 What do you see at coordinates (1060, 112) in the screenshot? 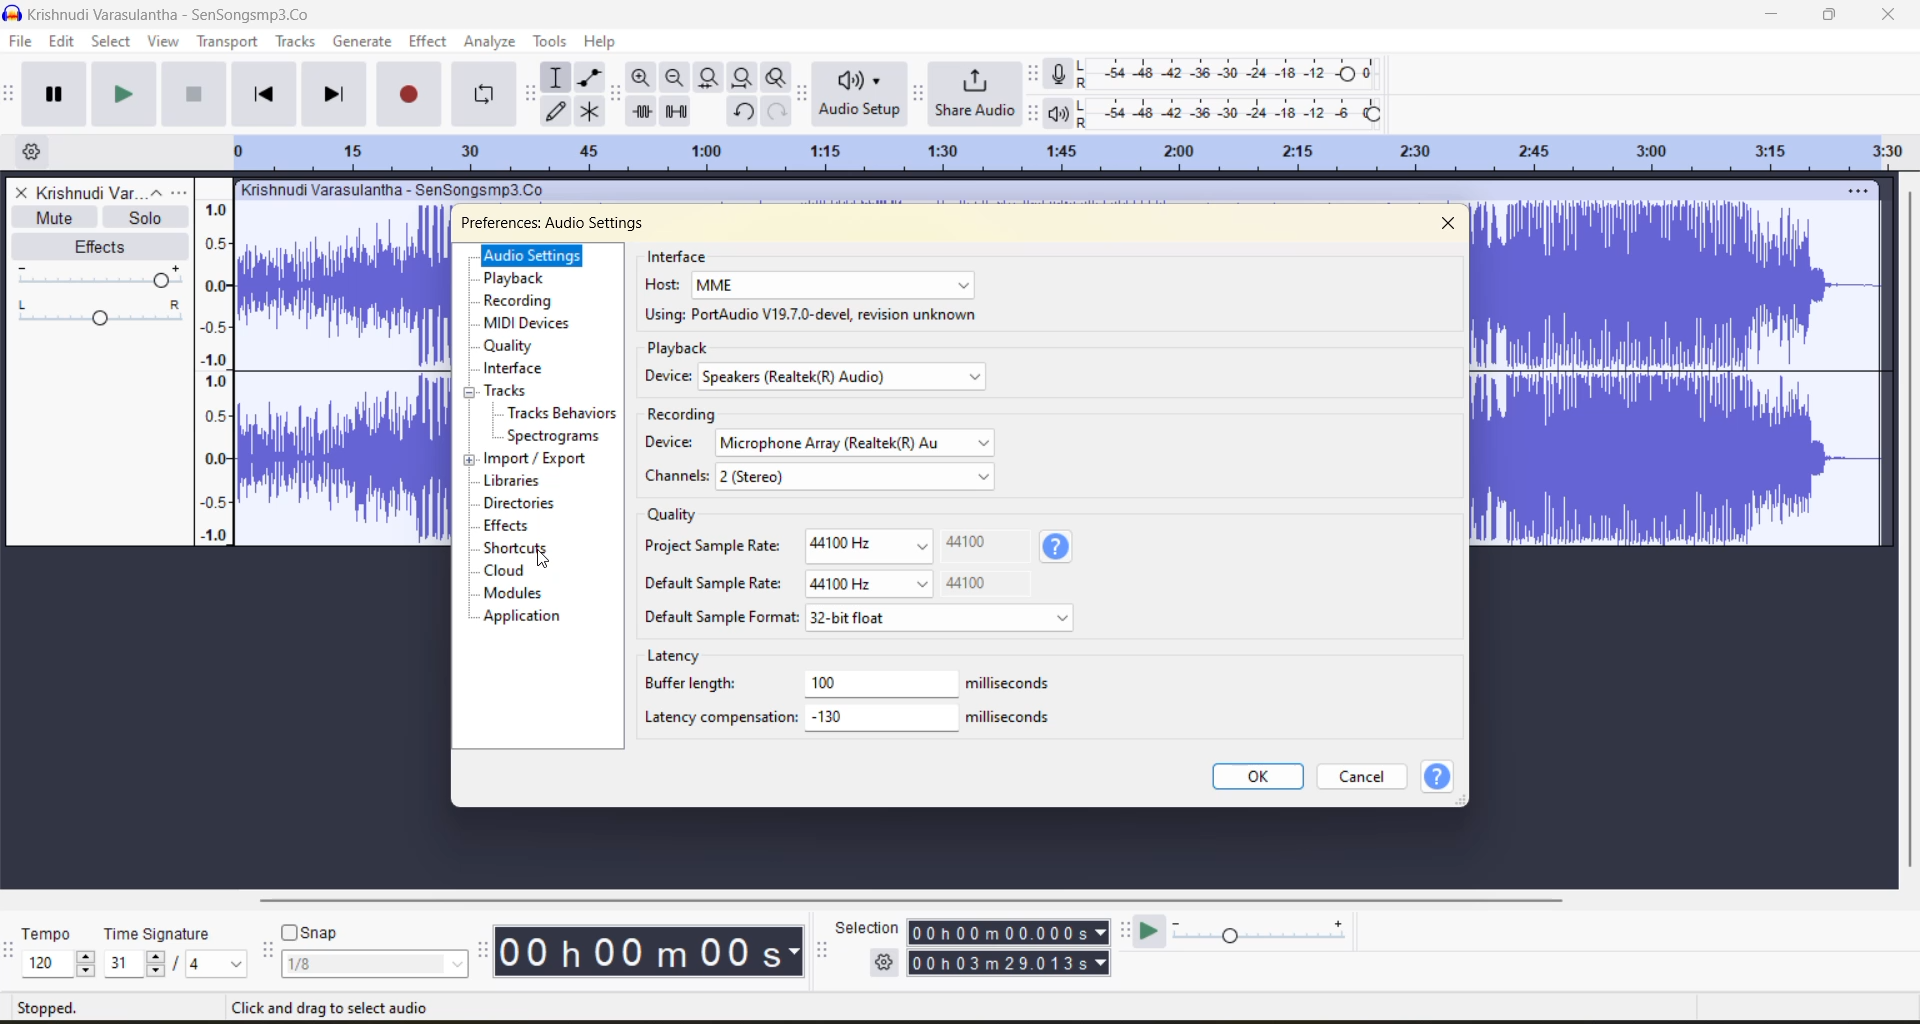
I see `playback meter` at bounding box center [1060, 112].